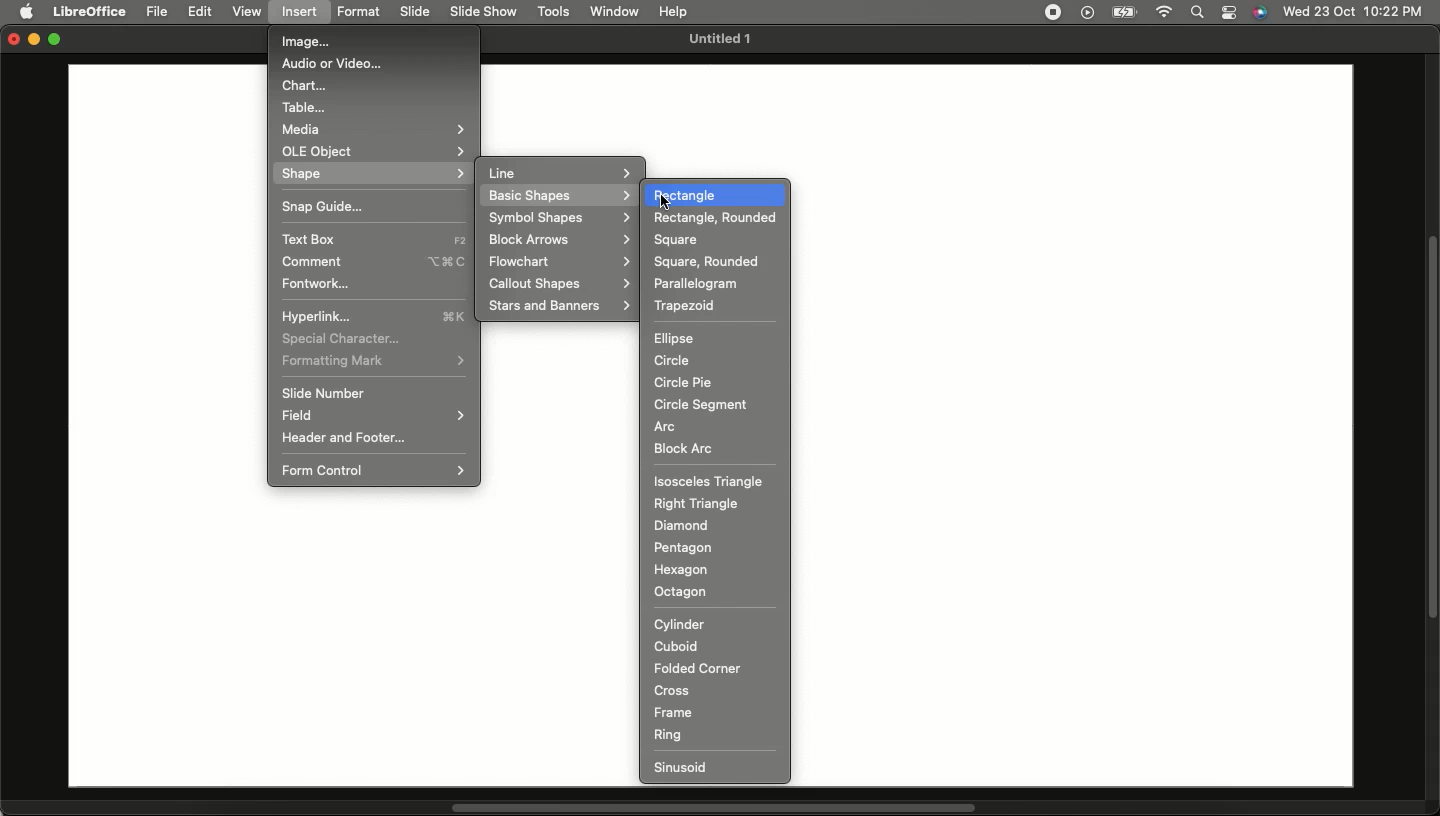  What do you see at coordinates (202, 12) in the screenshot?
I see `Edit` at bounding box center [202, 12].